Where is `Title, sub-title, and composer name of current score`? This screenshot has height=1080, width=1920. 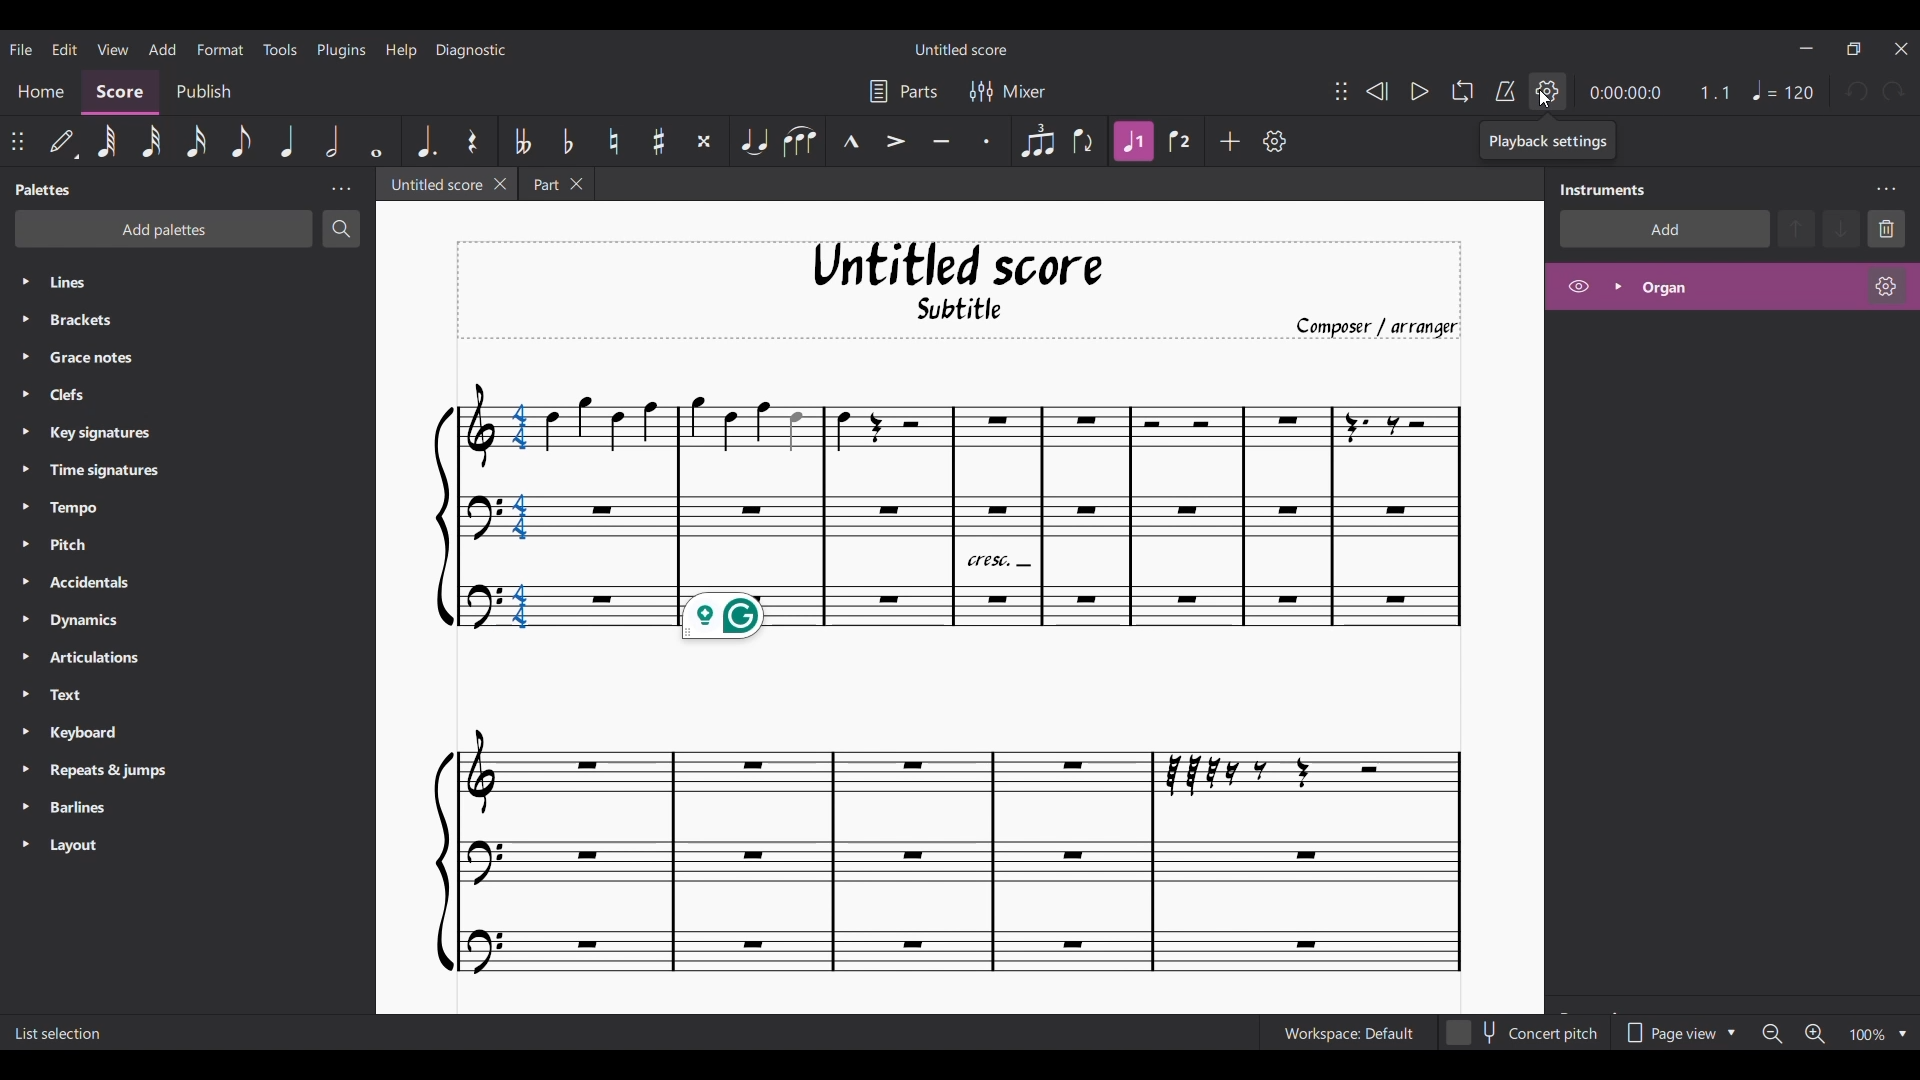 Title, sub-title, and composer name of current score is located at coordinates (959, 290).